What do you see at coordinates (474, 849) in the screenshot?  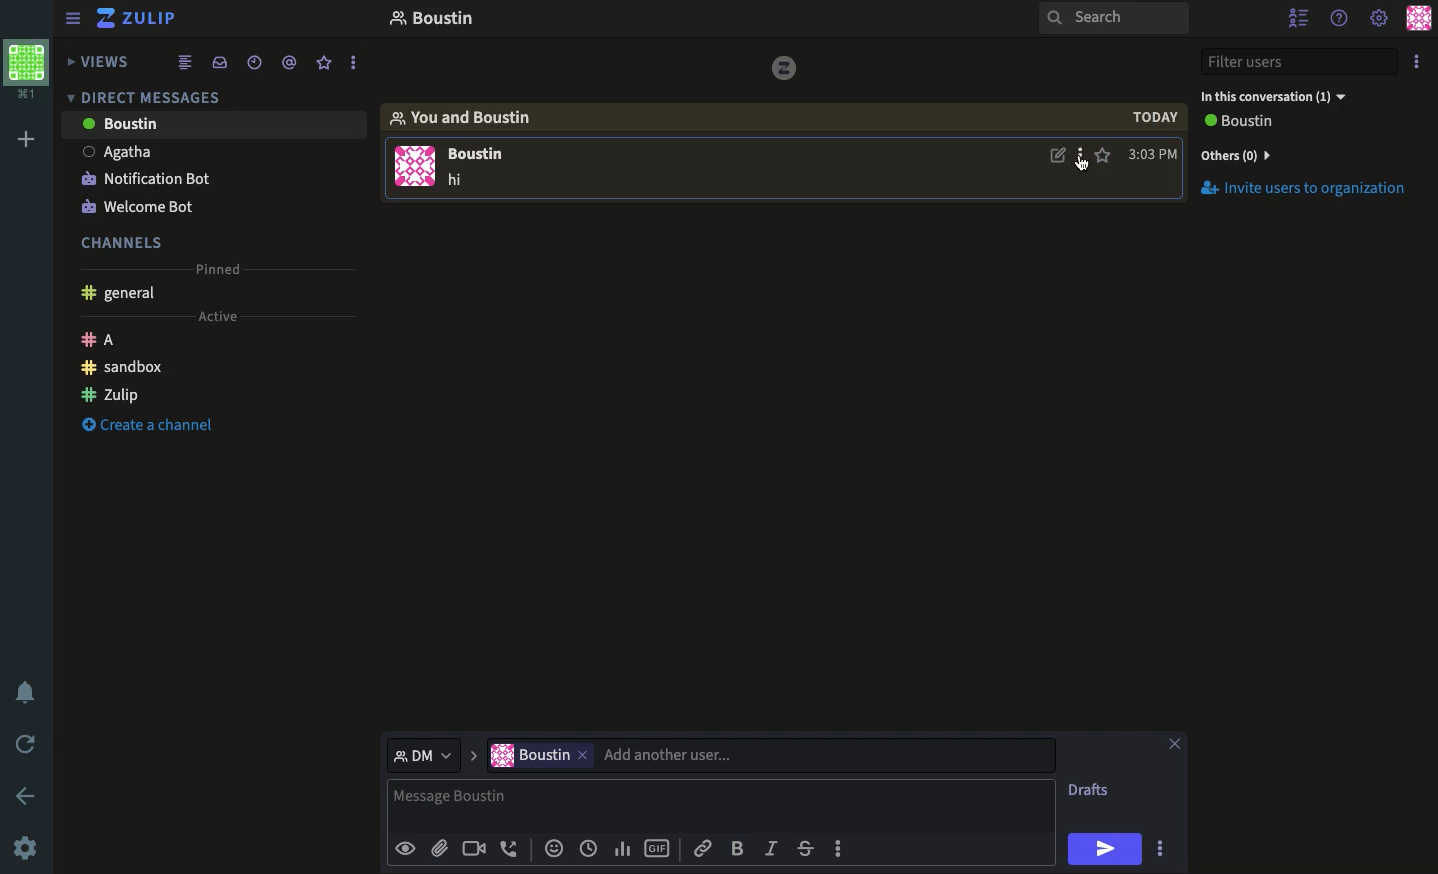 I see `Video` at bounding box center [474, 849].